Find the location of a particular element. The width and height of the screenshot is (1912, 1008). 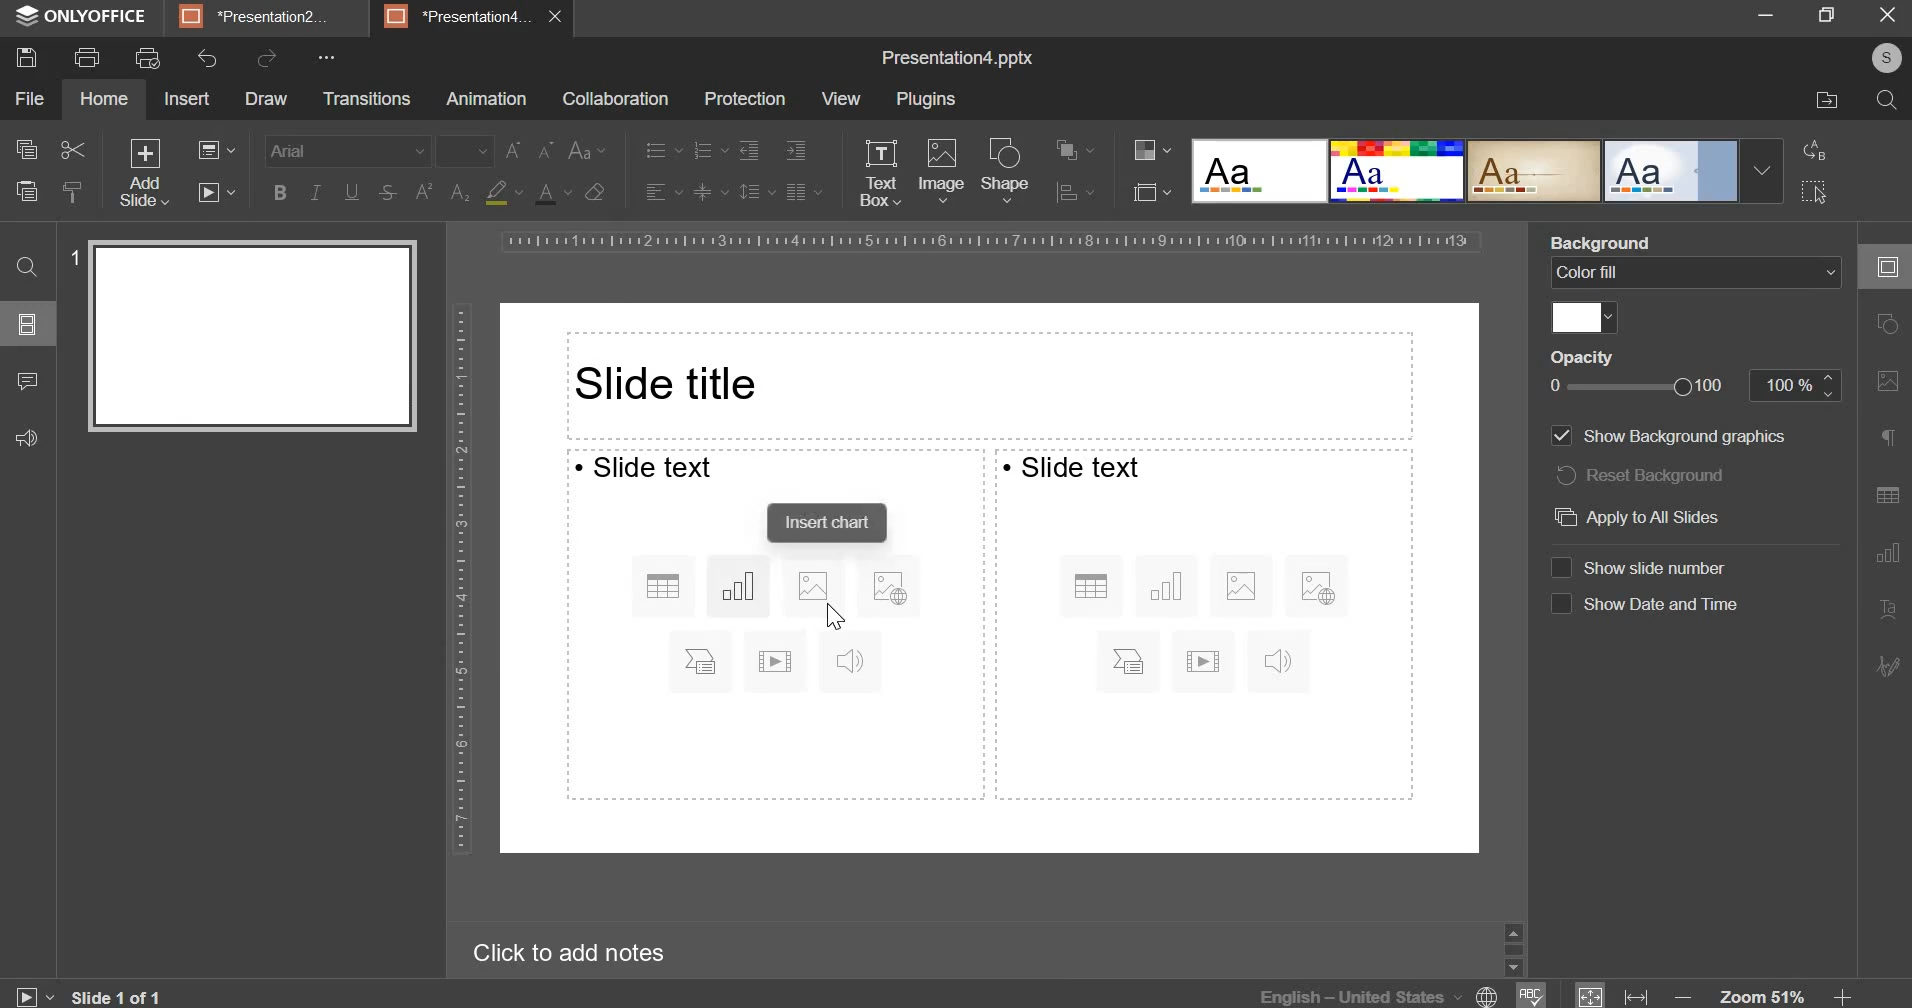

fill color is located at coordinates (501, 193).